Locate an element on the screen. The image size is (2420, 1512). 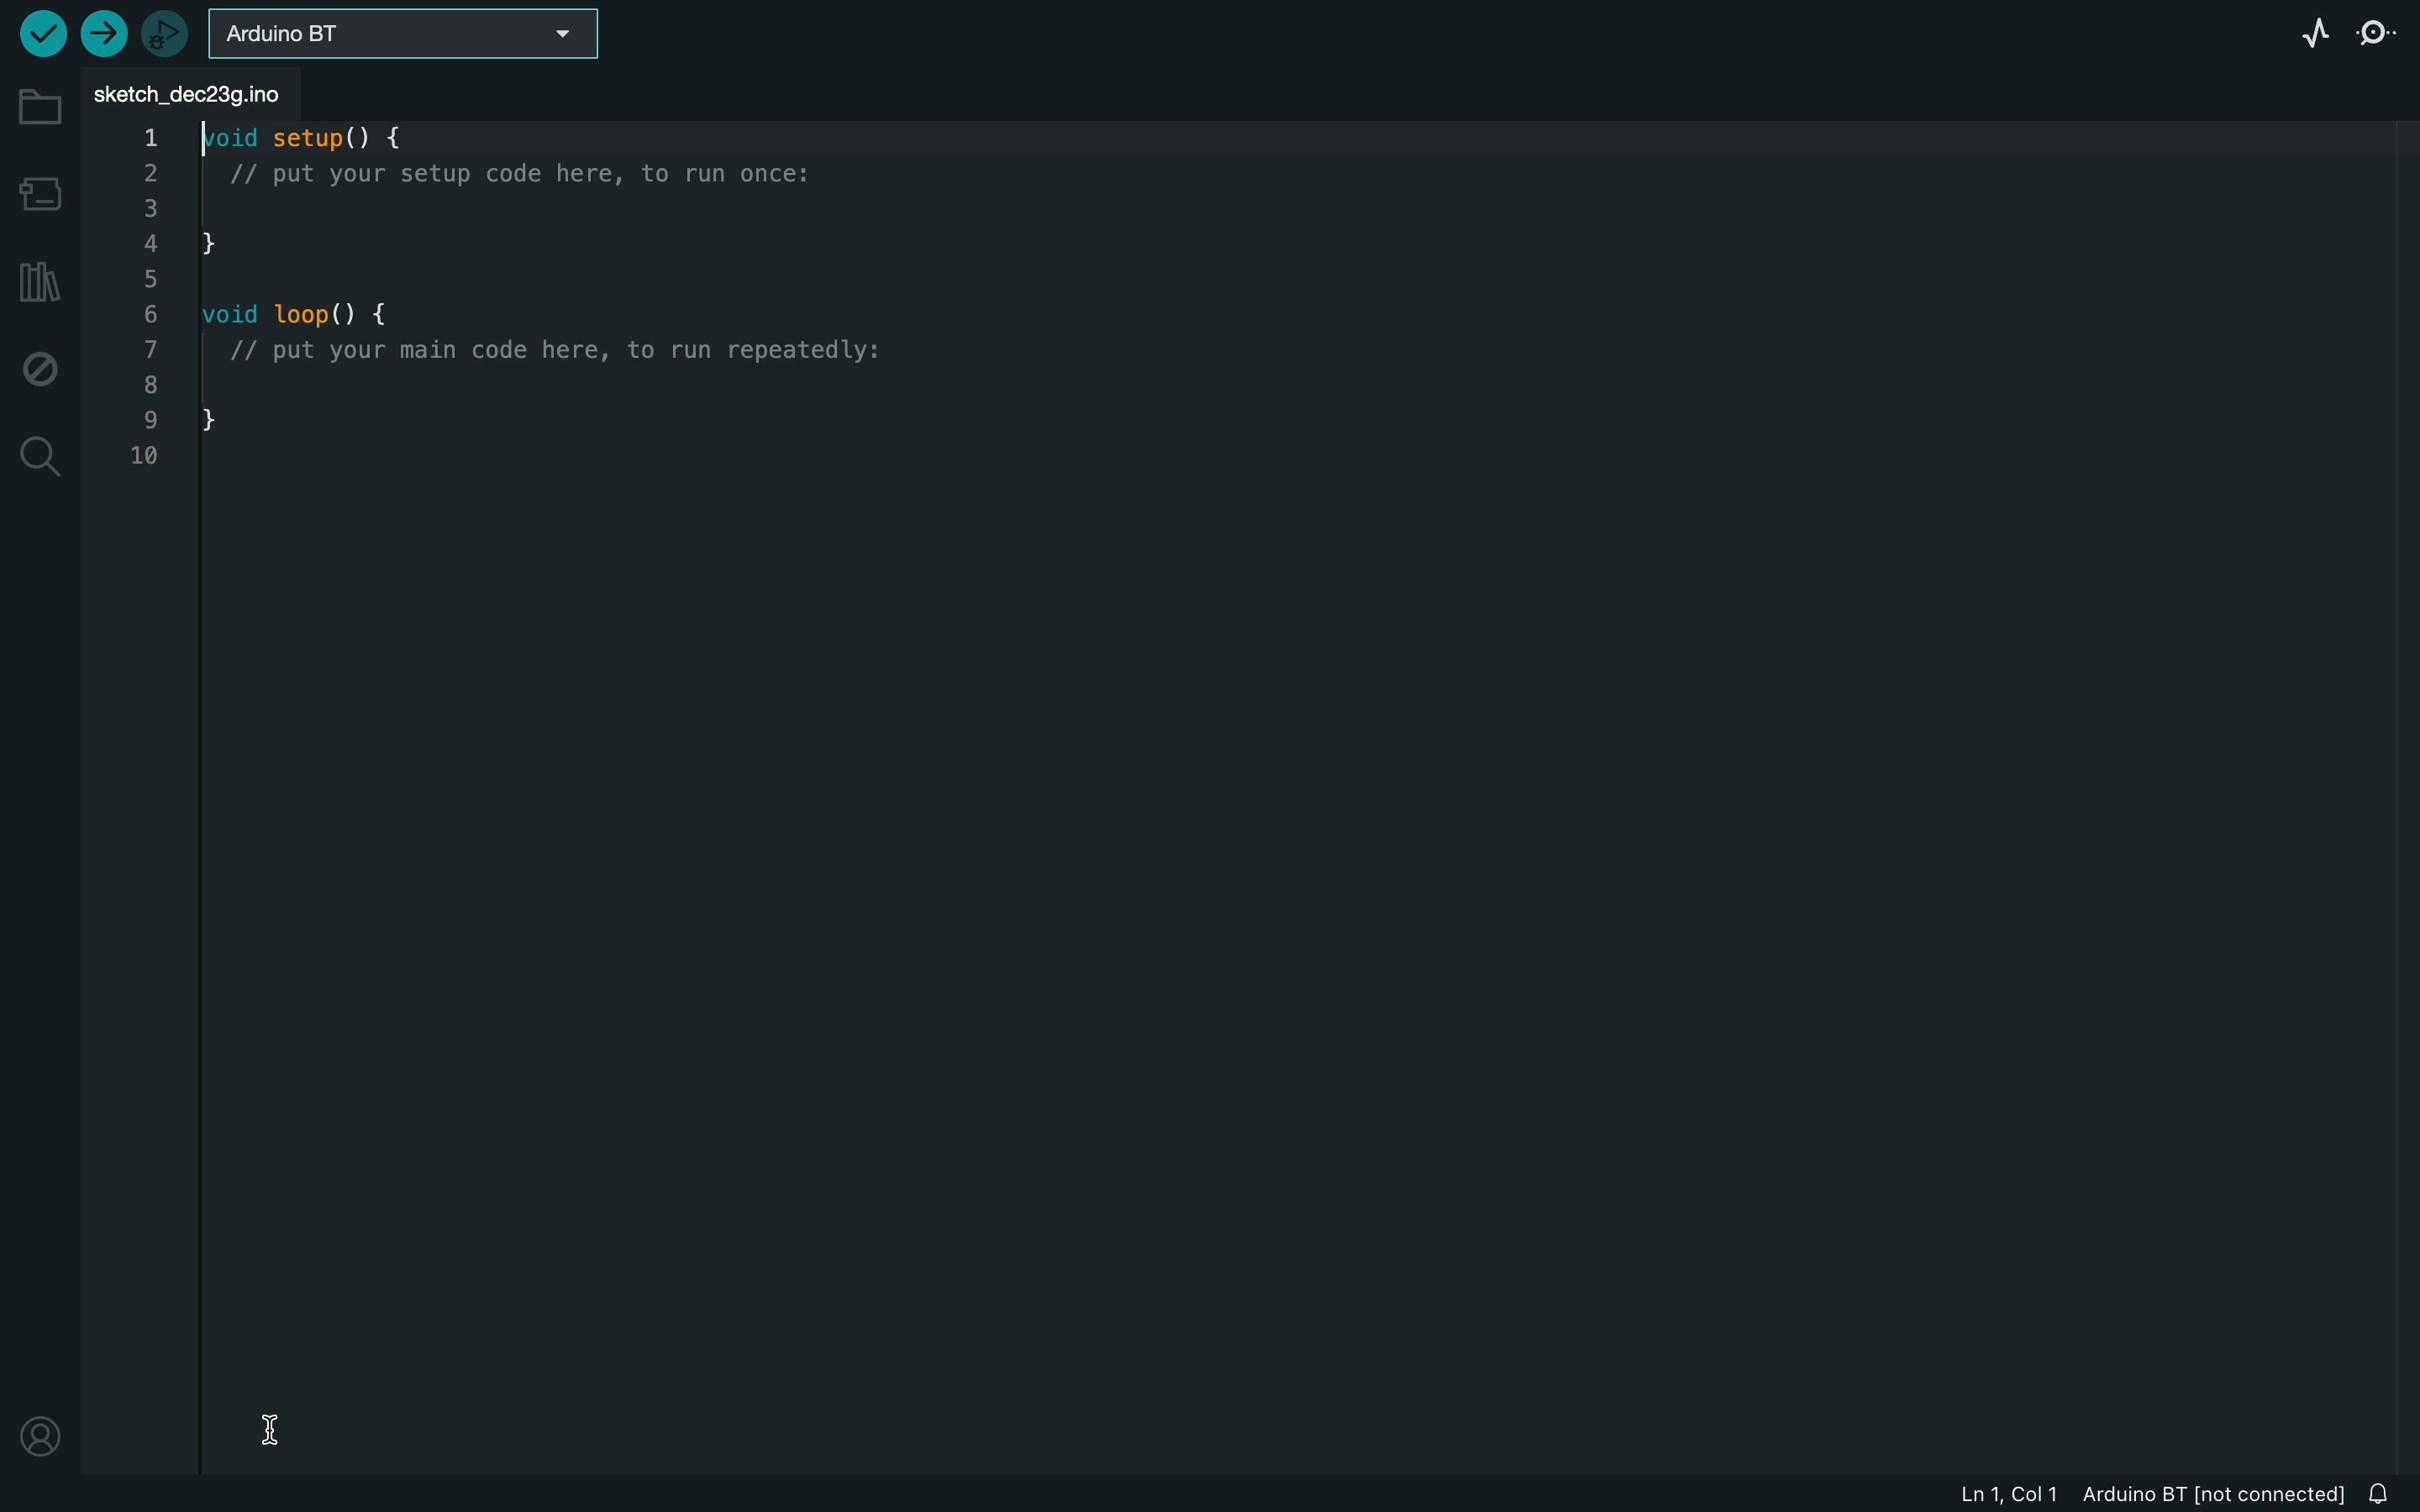
file information is located at coordinates (2064, 1495).